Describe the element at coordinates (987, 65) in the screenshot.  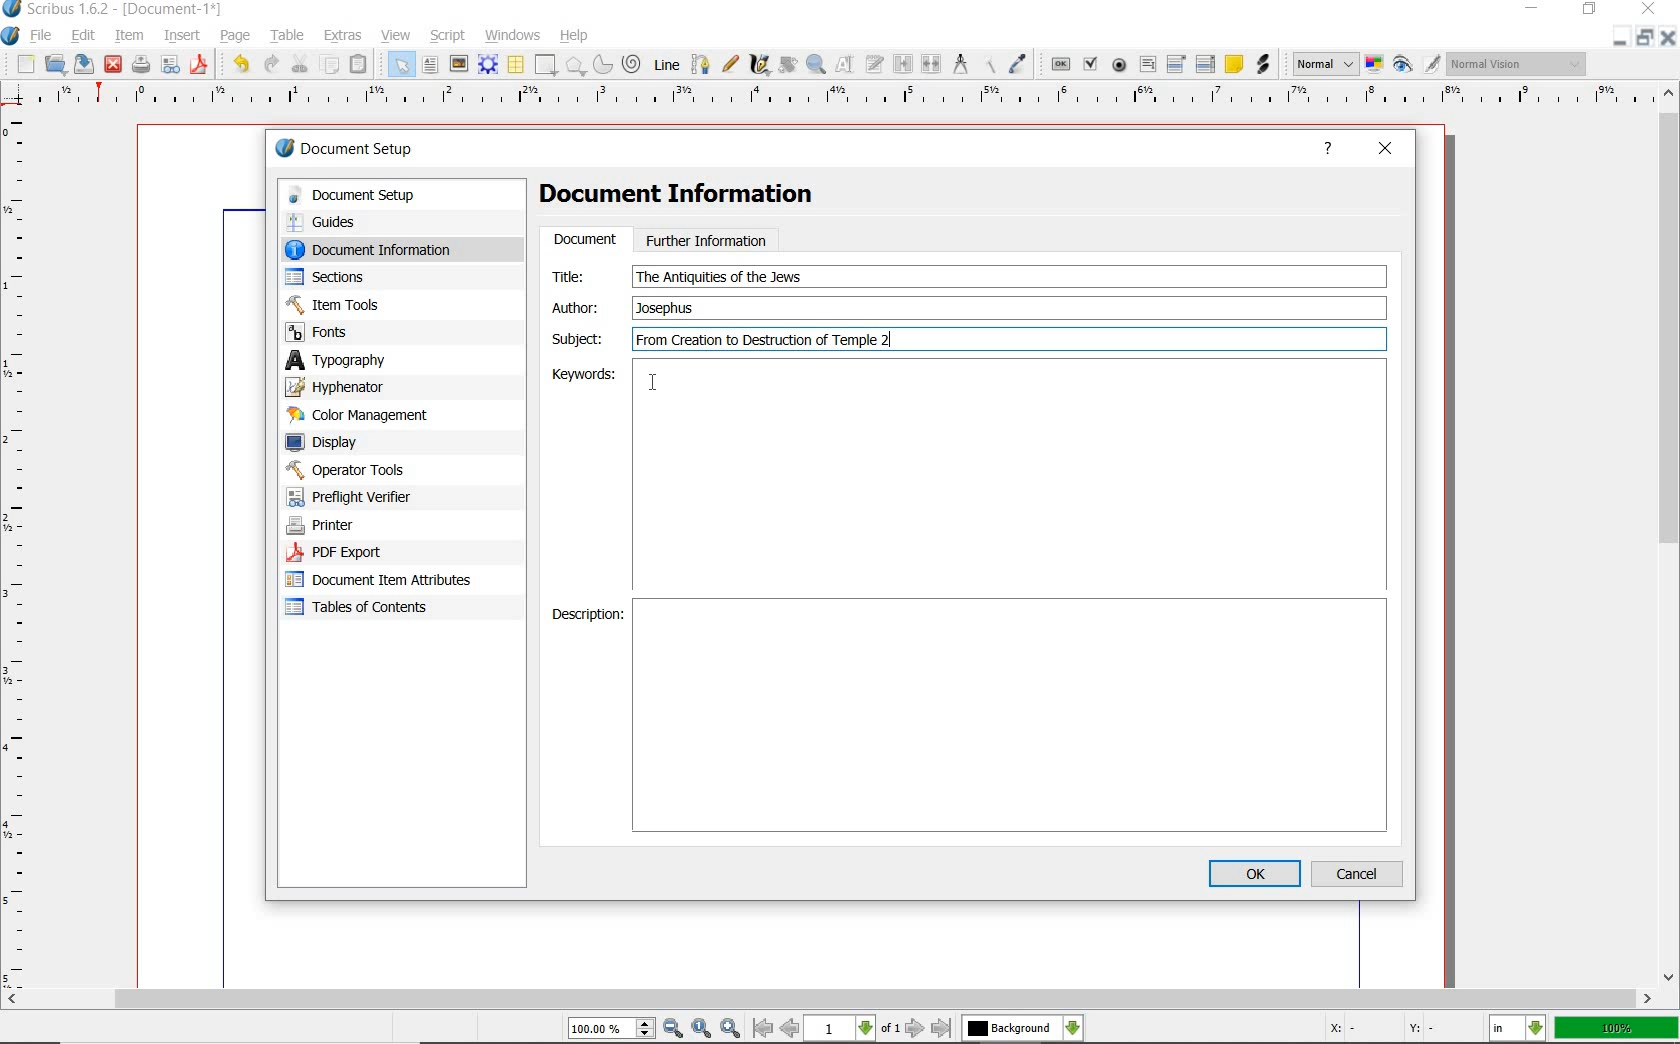
I see `copy item properties` at that location.